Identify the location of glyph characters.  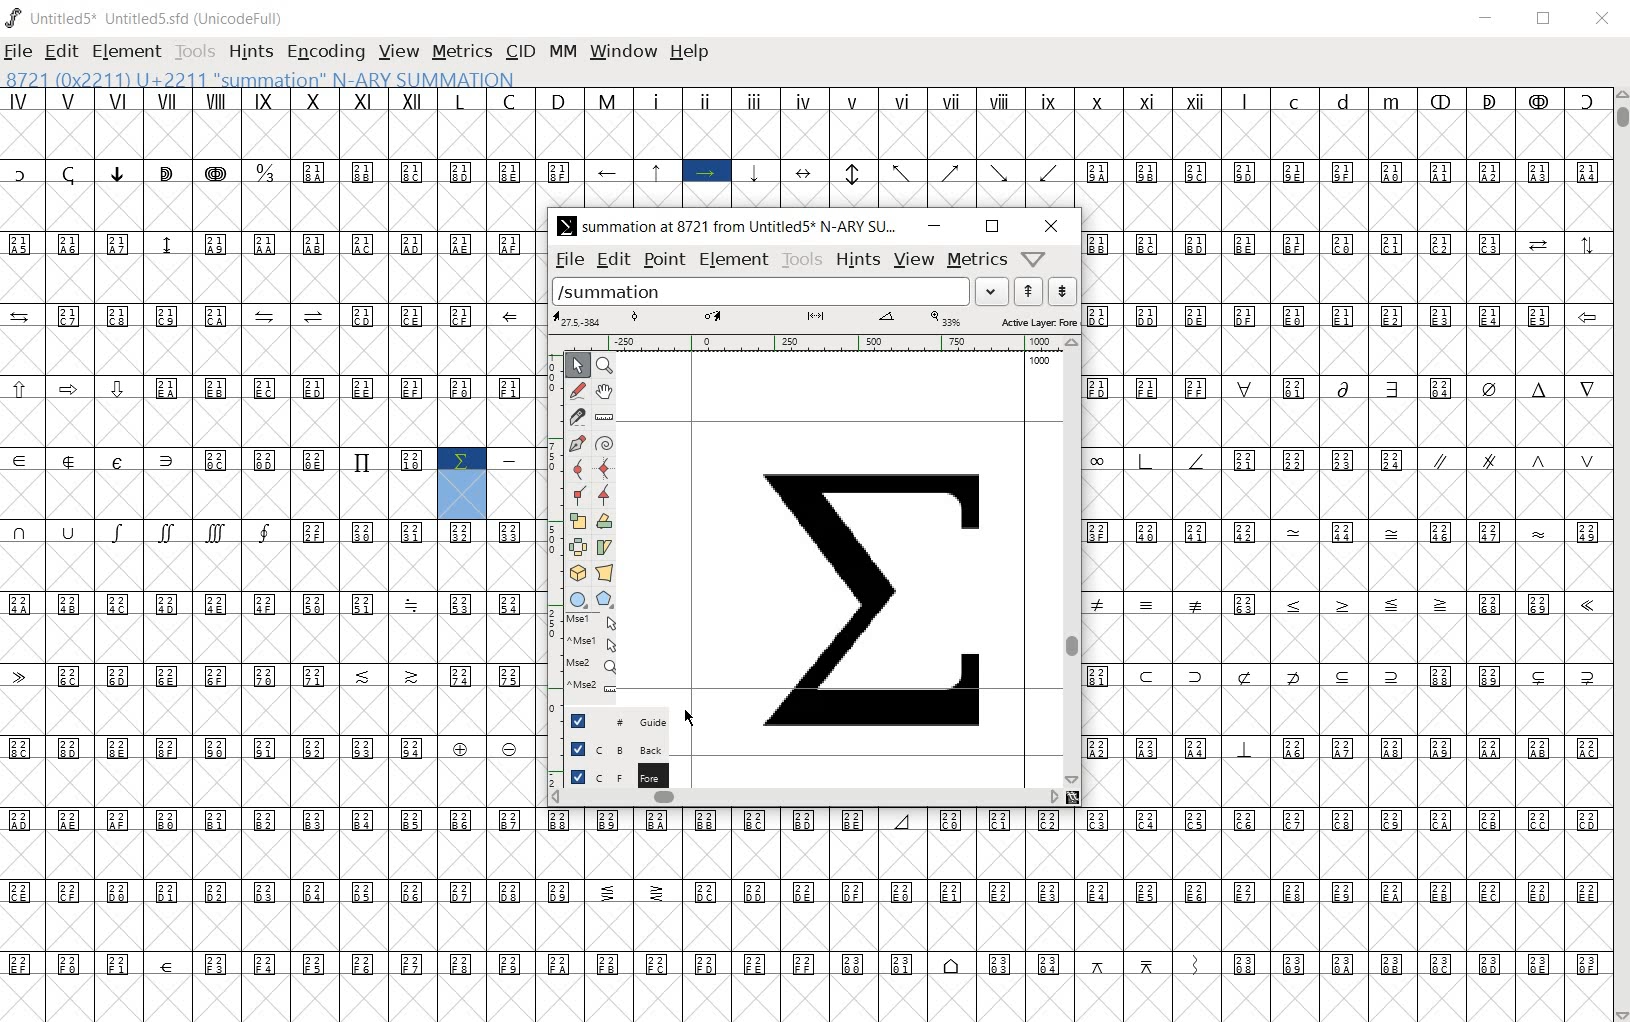
(1074, 917).